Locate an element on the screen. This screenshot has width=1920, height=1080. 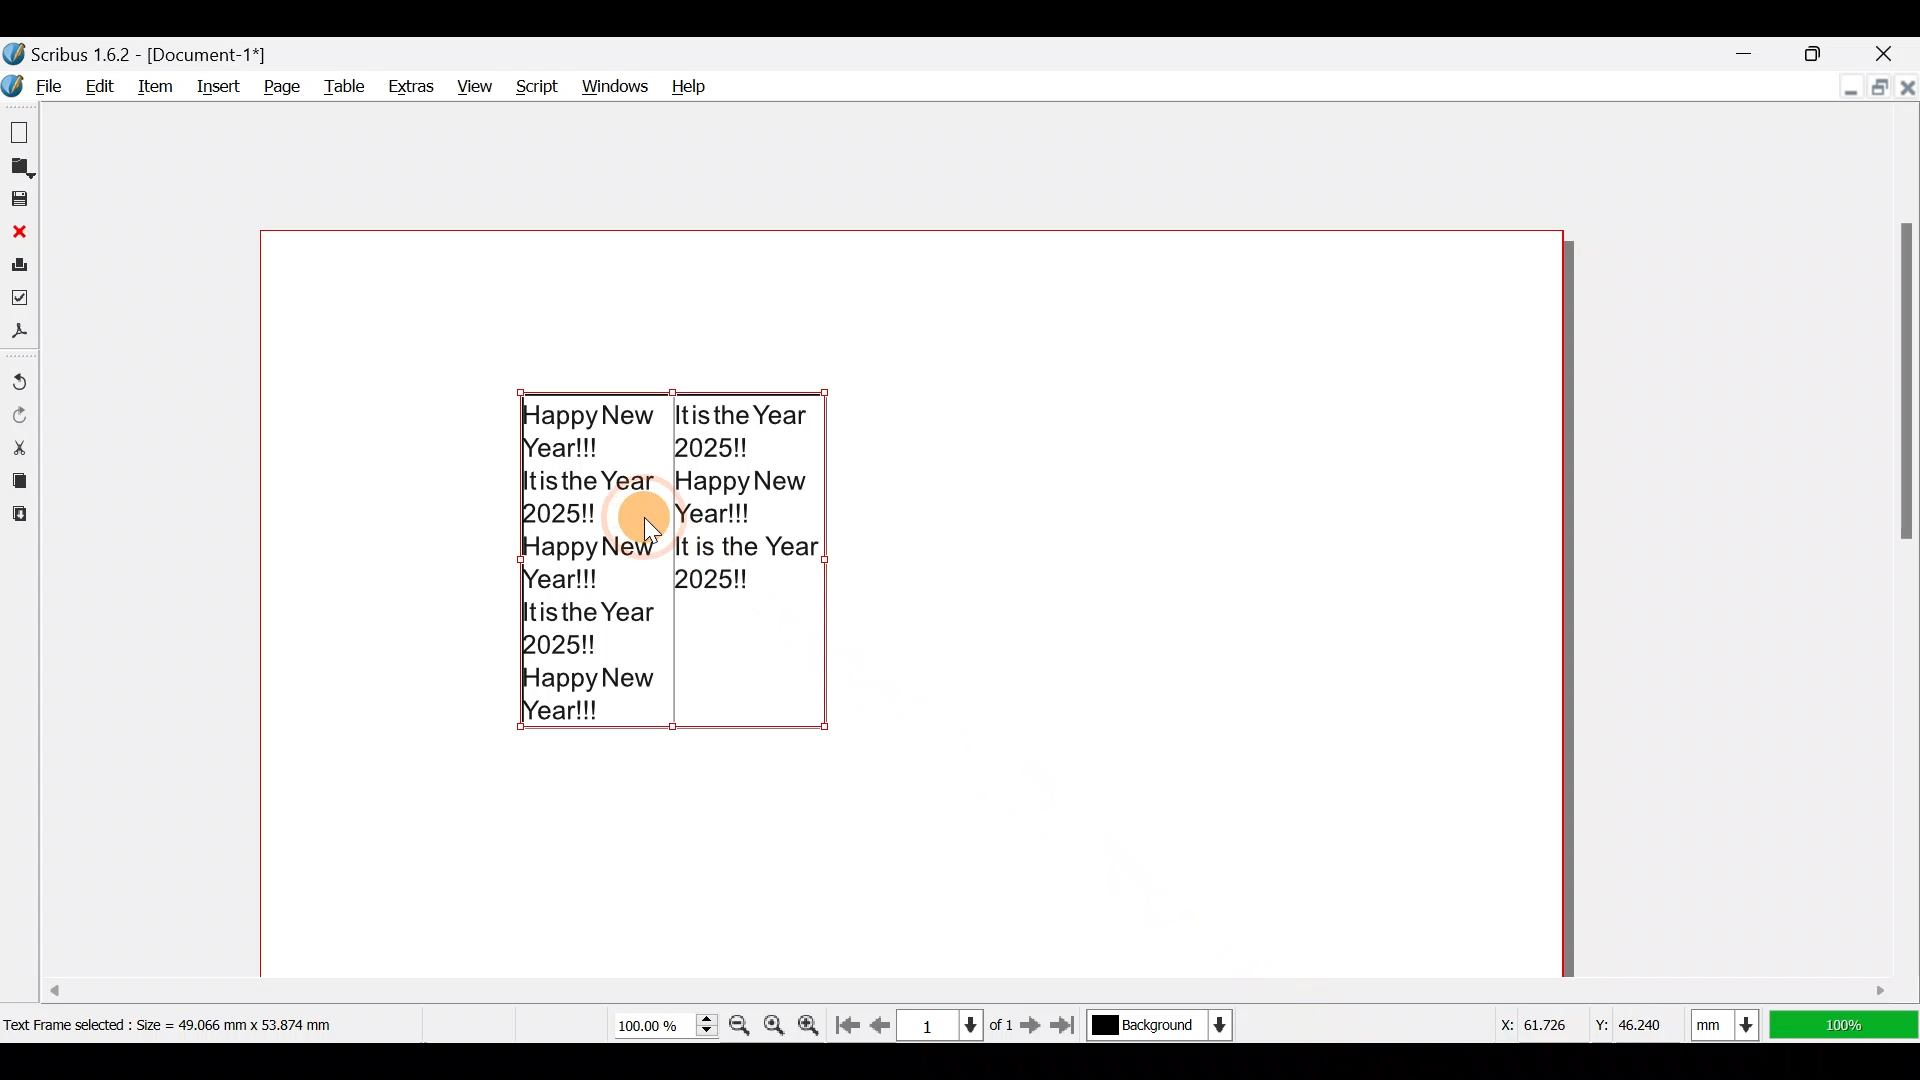
Page is located at coordinates (277, 86).